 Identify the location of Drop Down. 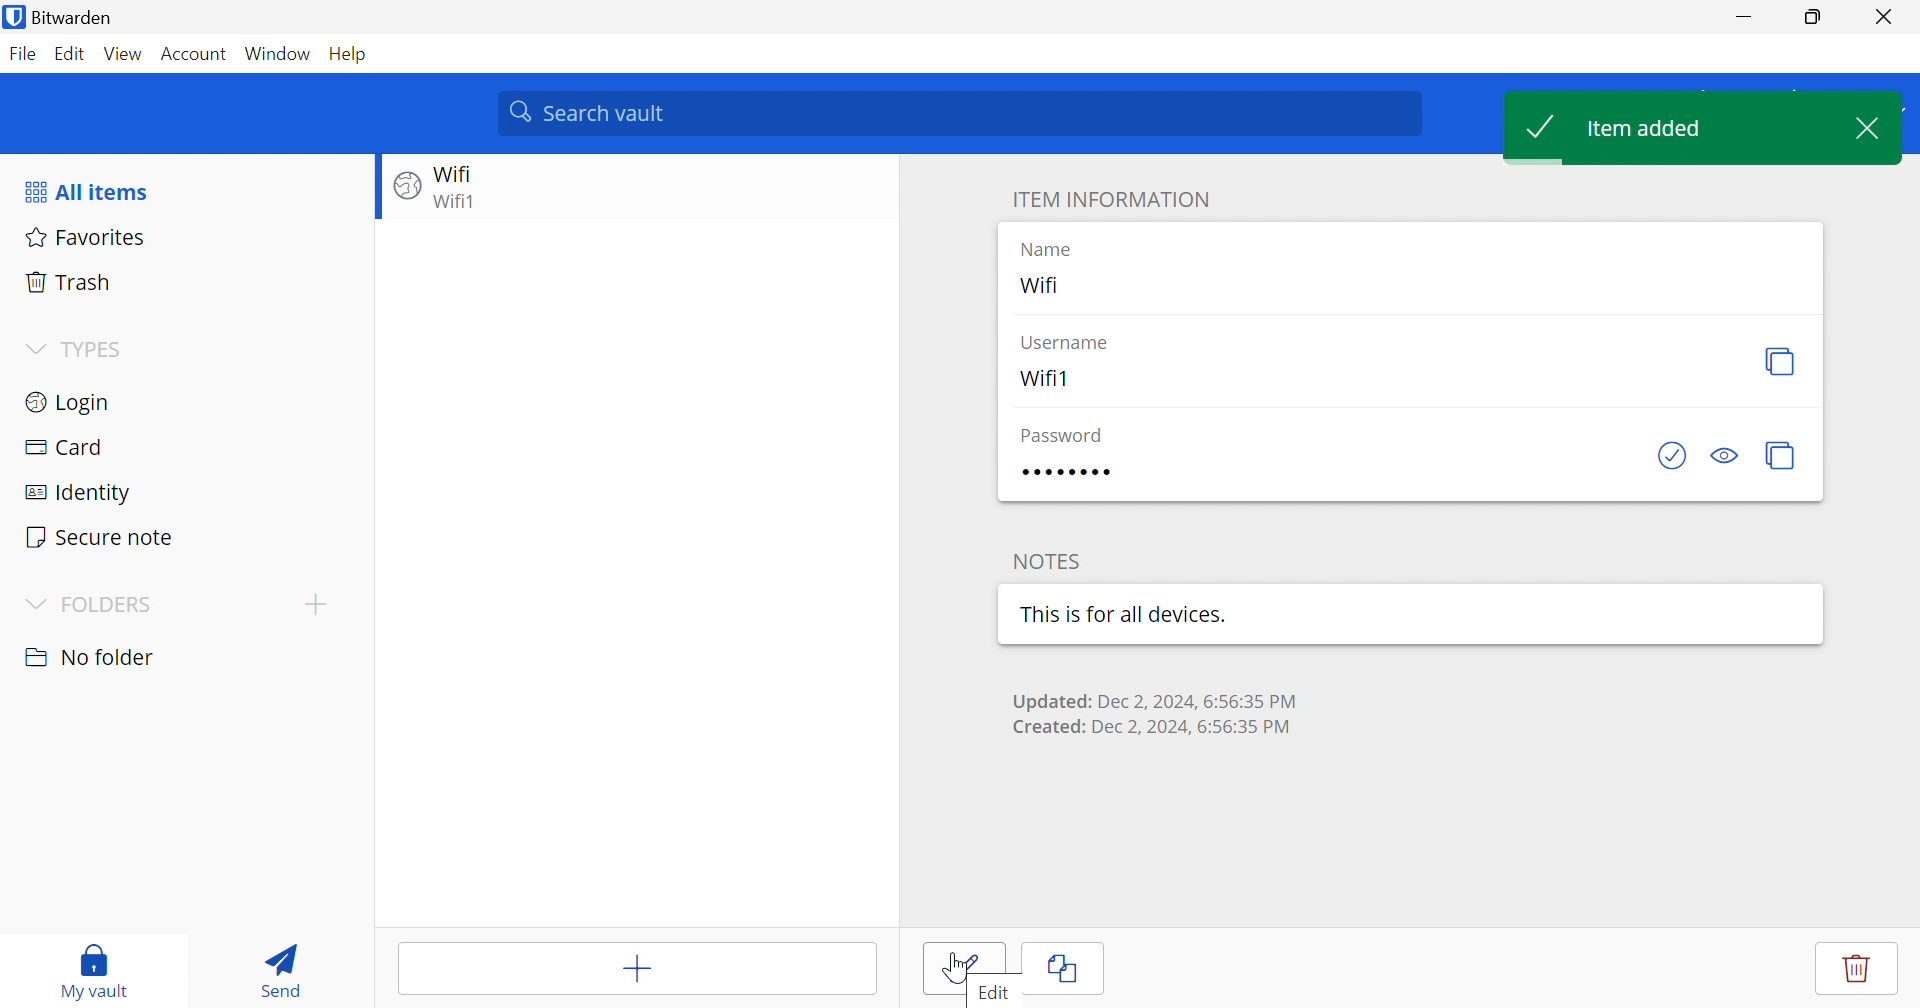
(34, 350).